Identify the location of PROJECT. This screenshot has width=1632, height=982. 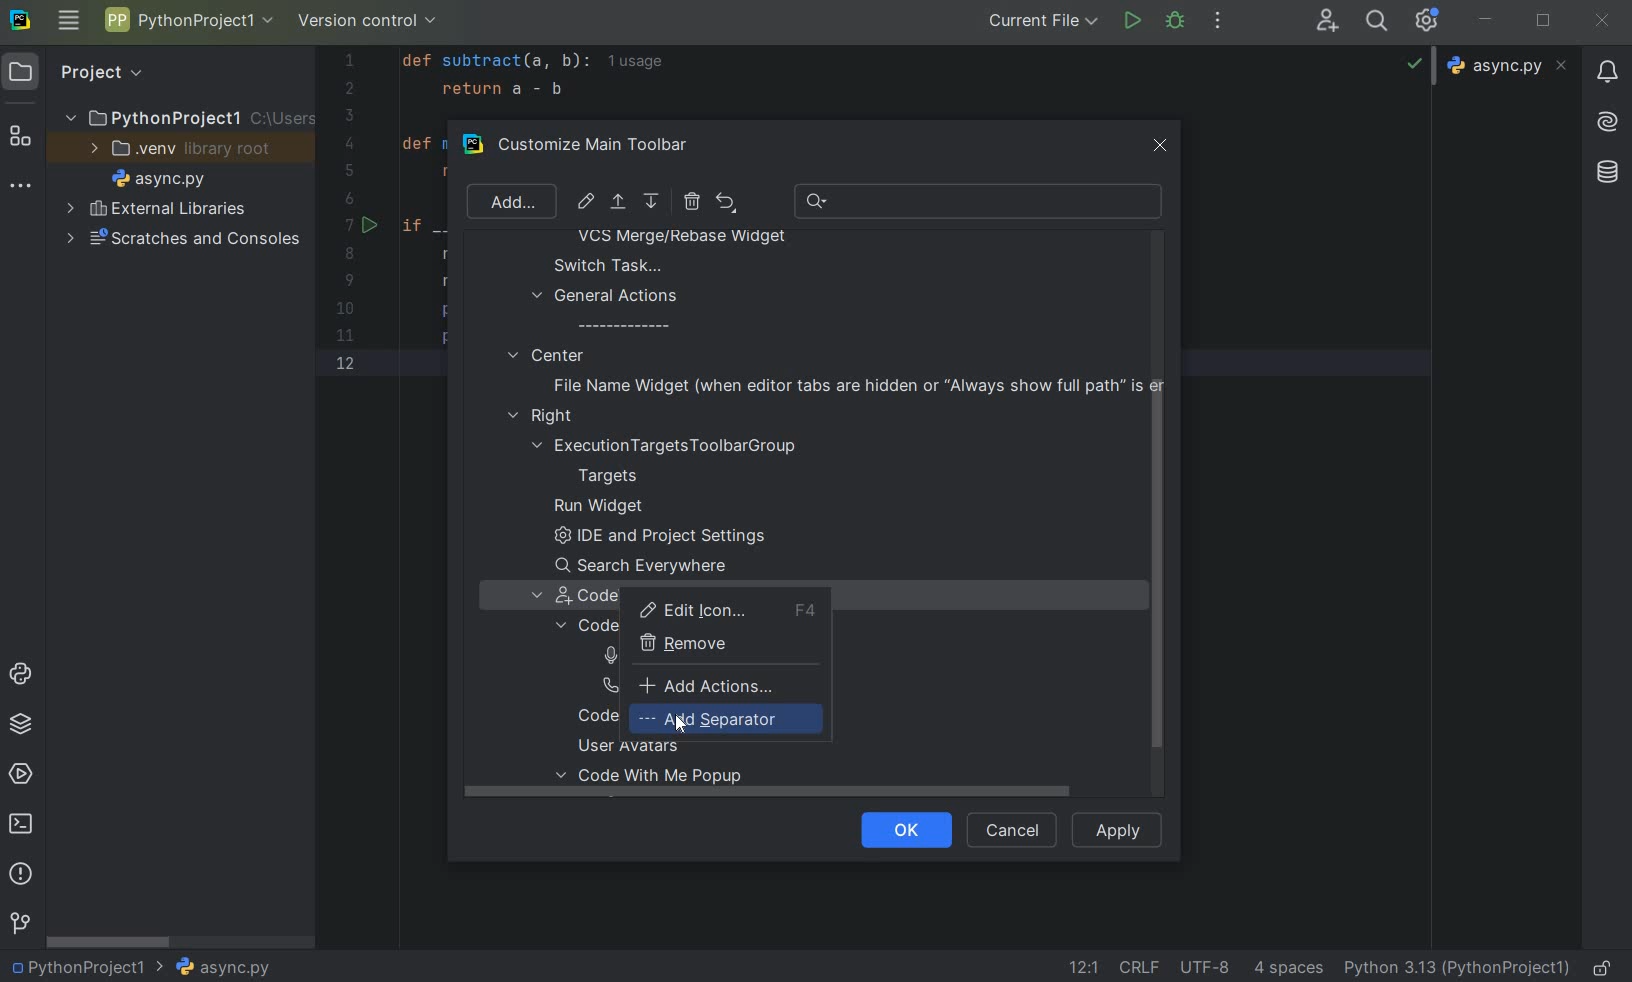
(85, 72).